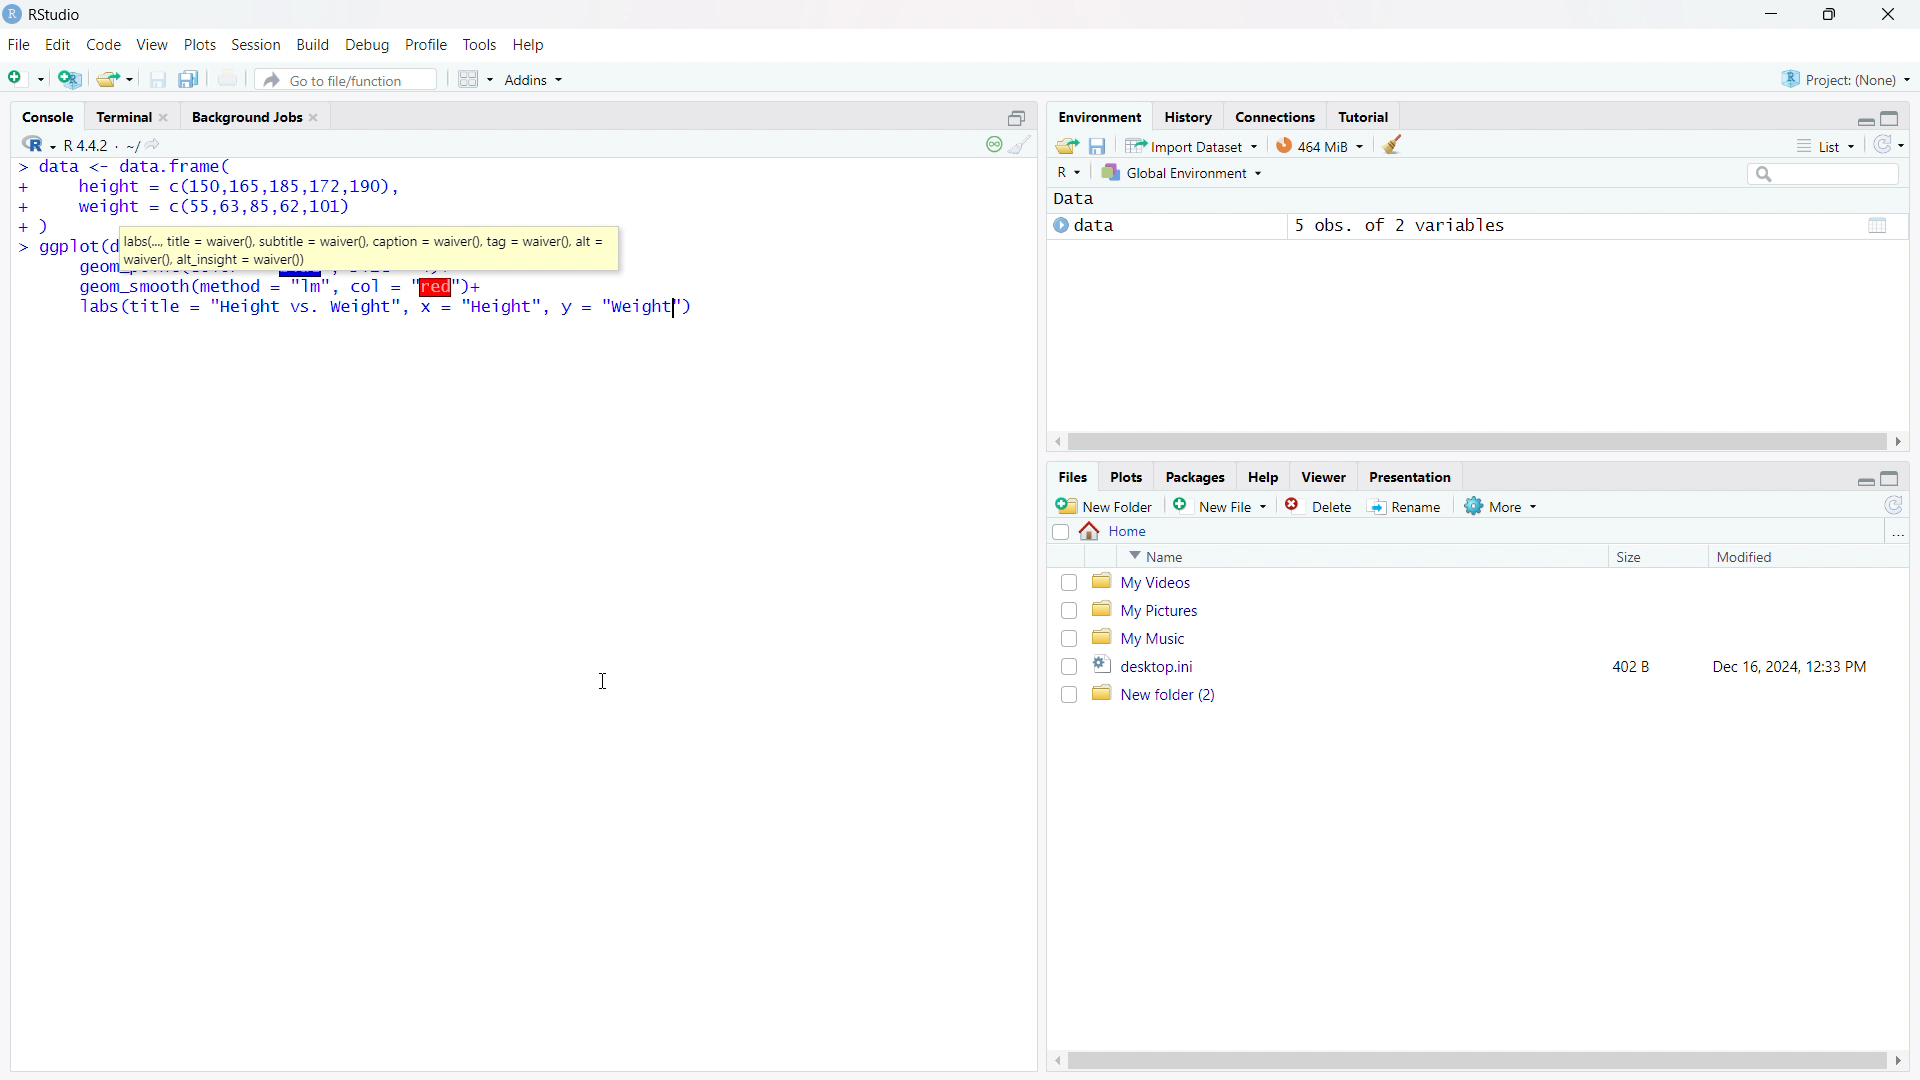 The image size is (1920, 1080). What do you see at coordinates (1364, 116) in the screenshot?
I see `tutorial` at bounding box center [1364, 116].